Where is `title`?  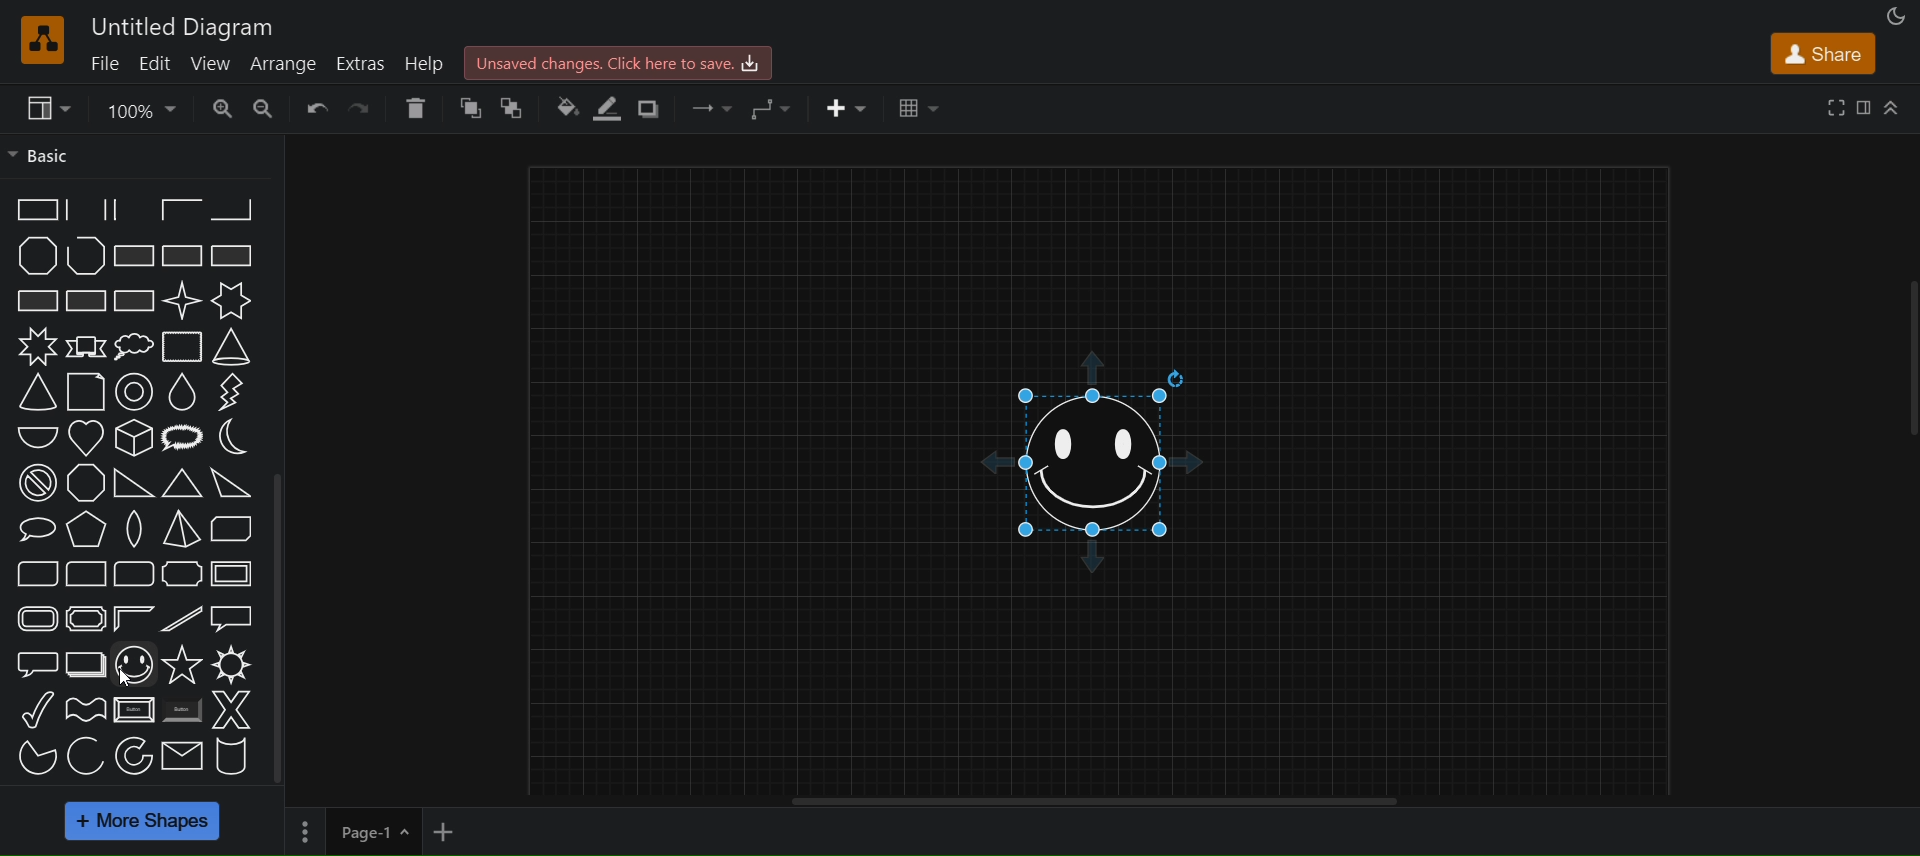 title is located at coordinates (190, 26).